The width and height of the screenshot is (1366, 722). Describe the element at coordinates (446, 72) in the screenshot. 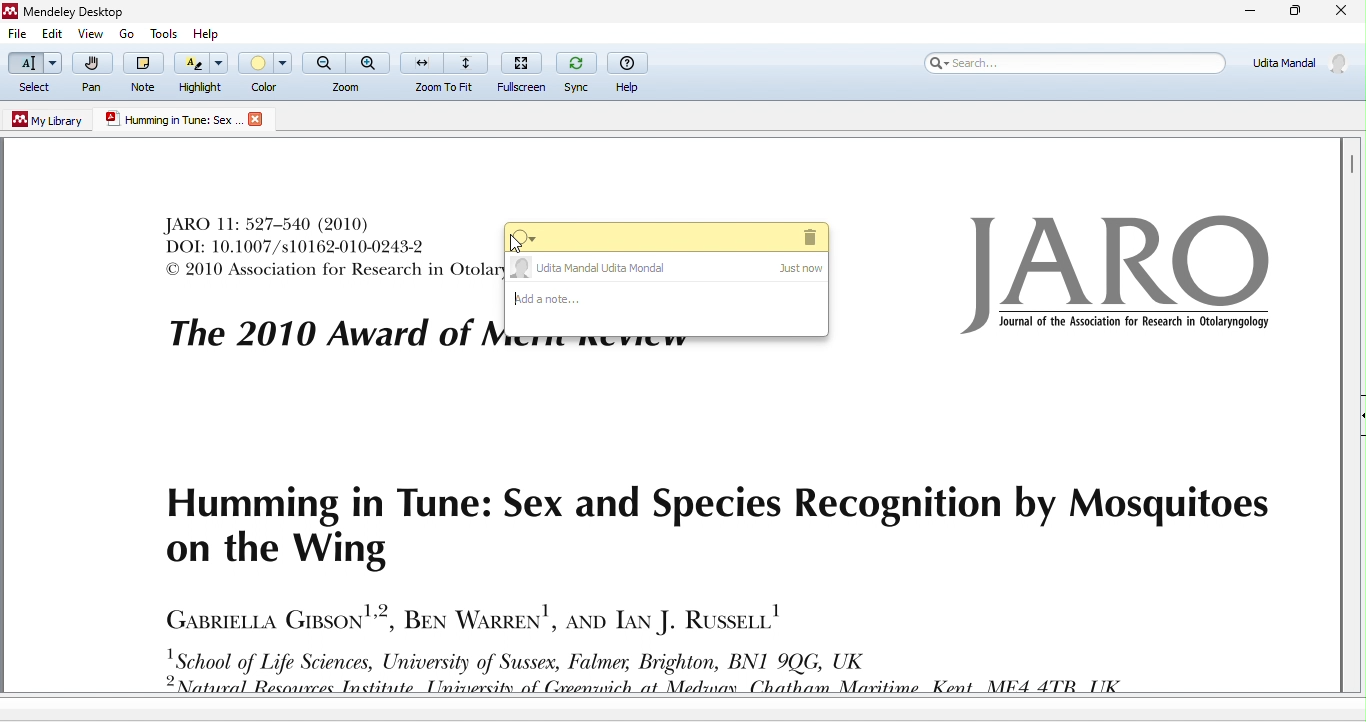

I see `zoom to fit` at that location.